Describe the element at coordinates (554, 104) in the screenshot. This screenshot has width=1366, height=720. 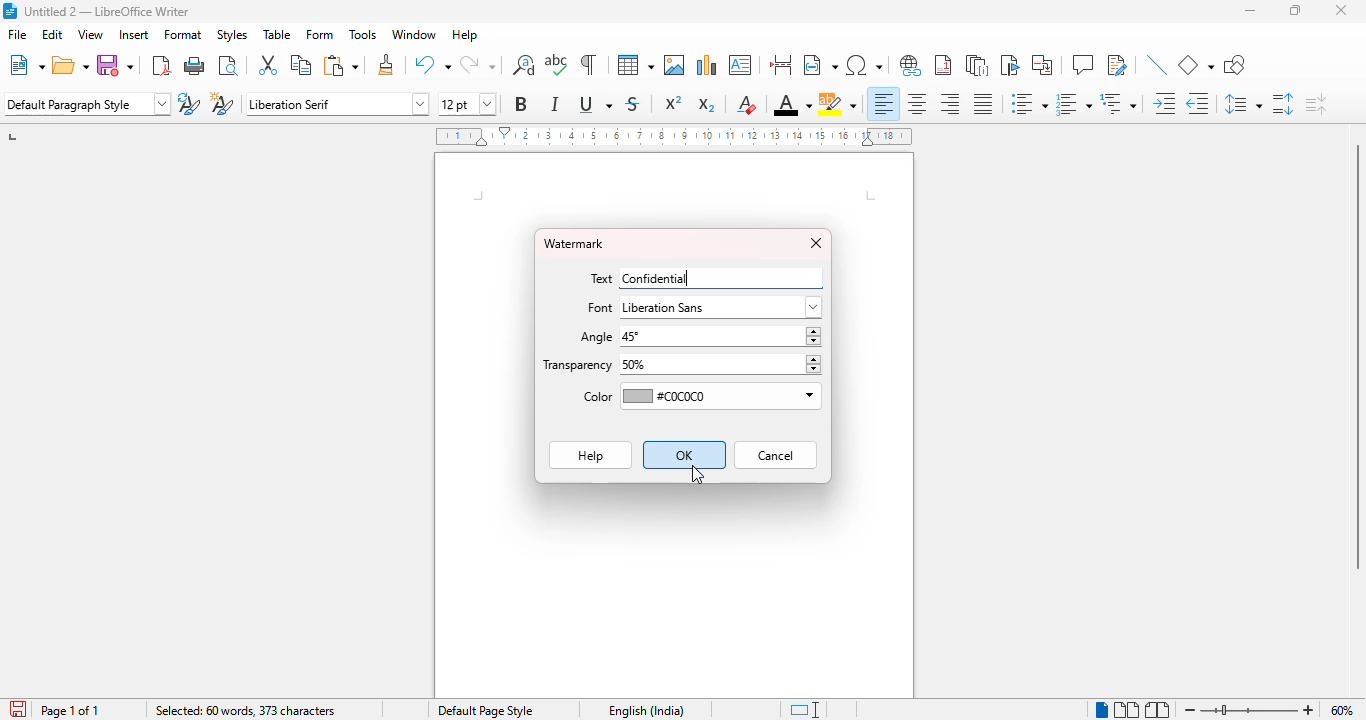
I see `italic` at that location.